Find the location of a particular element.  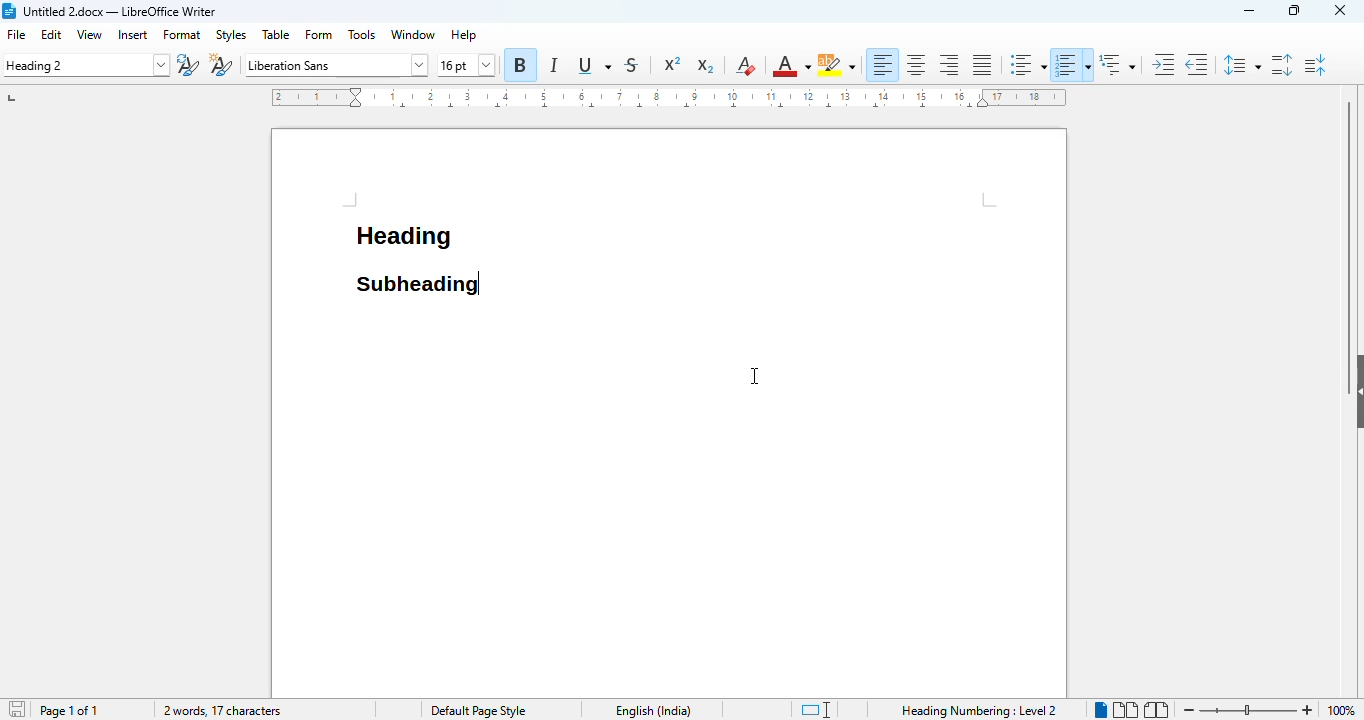

edit is located at coordinates (51, 34).